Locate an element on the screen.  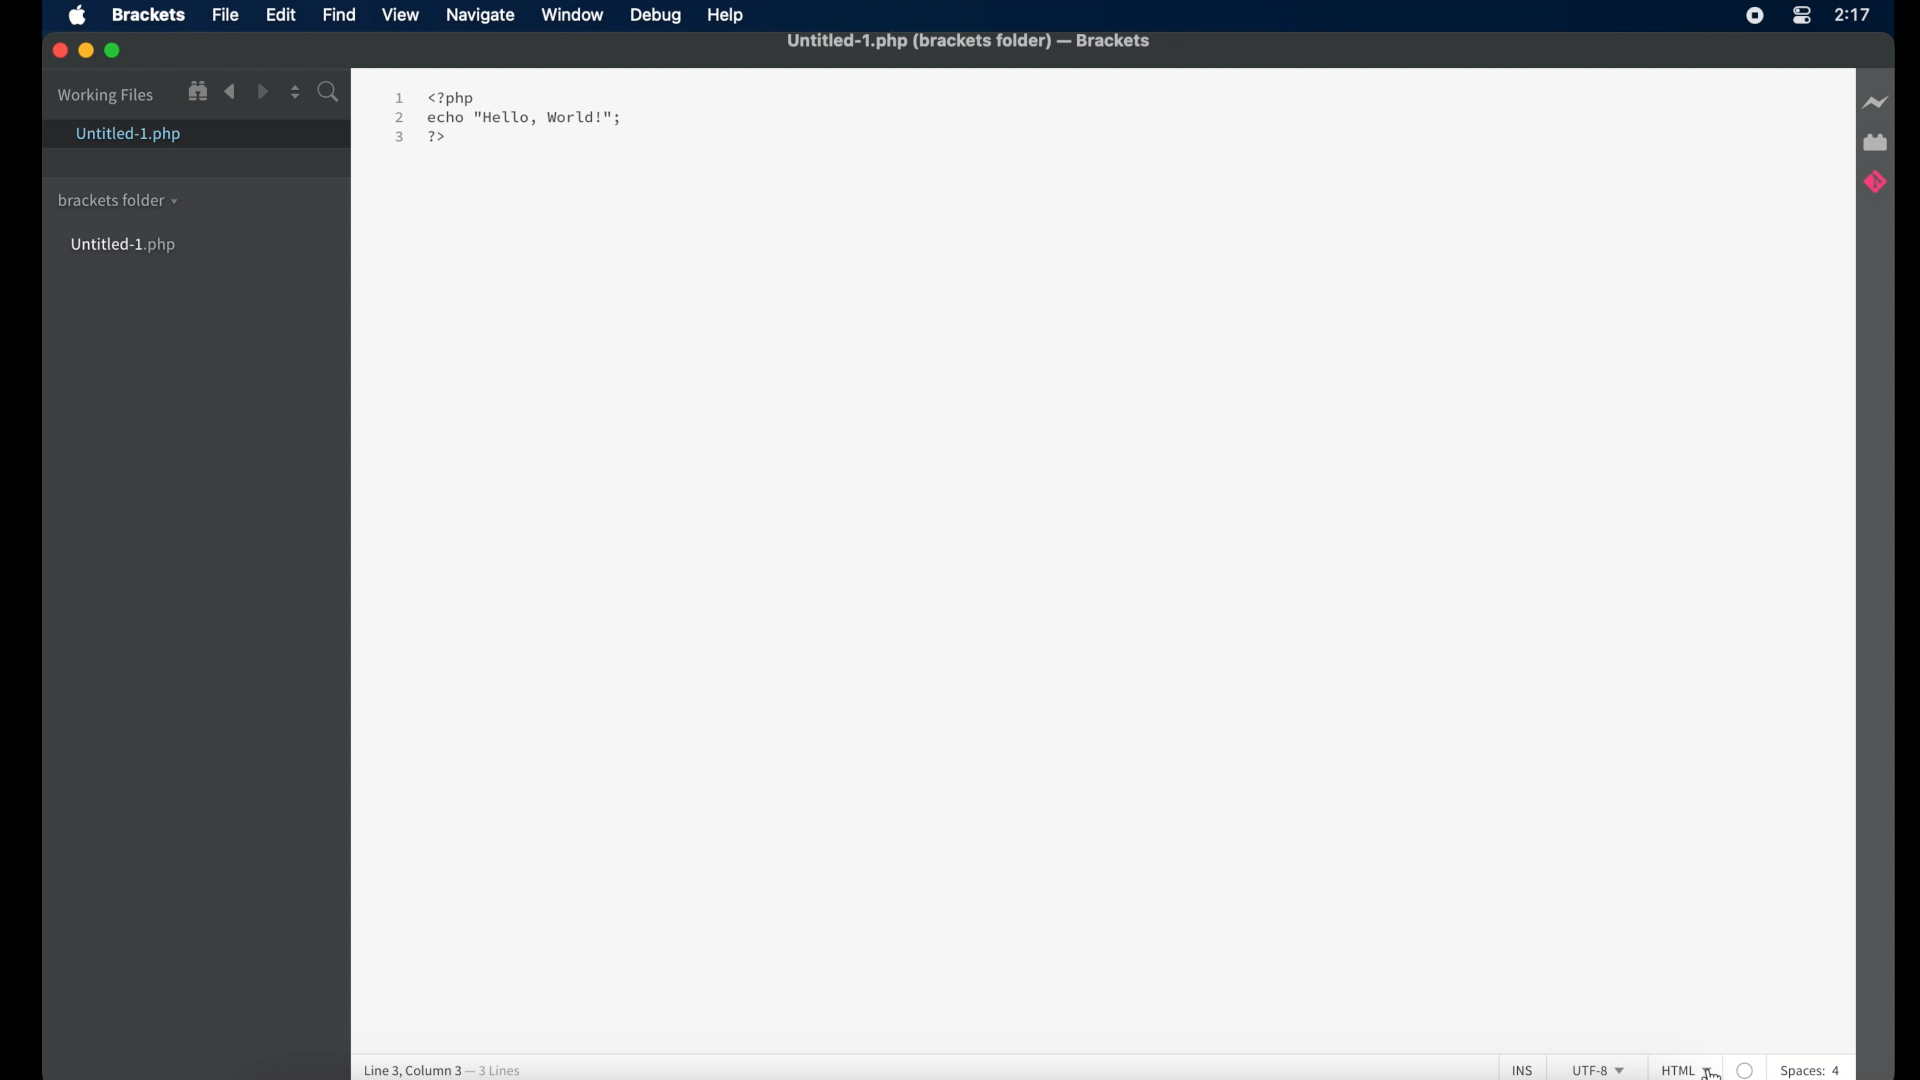
working files is located at coordinates (107, 97).